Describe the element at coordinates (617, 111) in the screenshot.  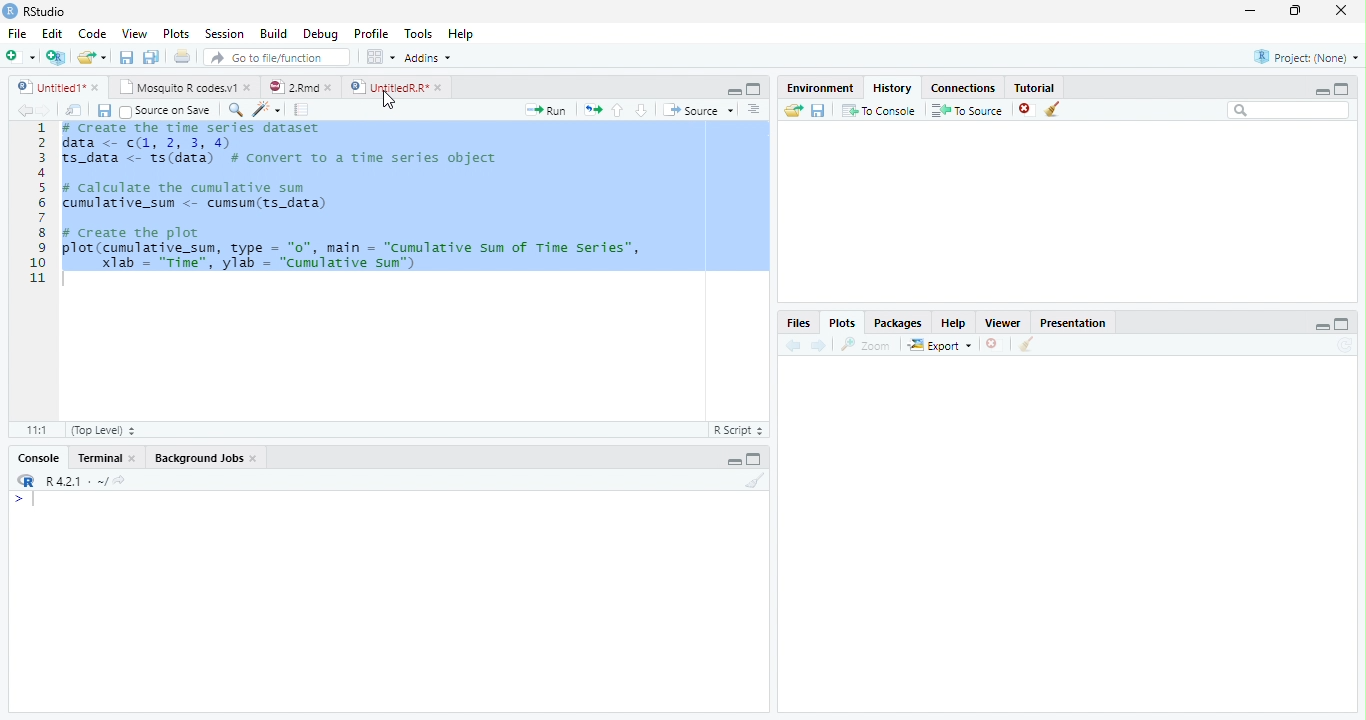
I see `Go to the previous section` at that location.